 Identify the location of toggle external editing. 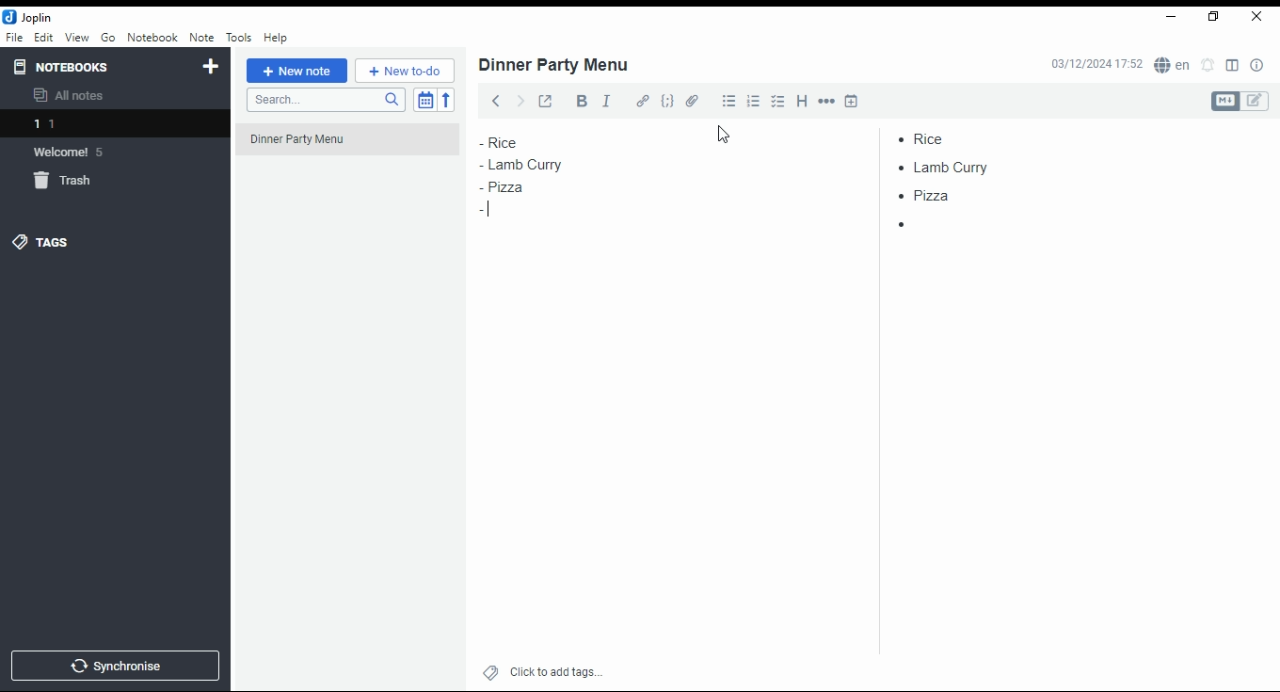
(545, 99).